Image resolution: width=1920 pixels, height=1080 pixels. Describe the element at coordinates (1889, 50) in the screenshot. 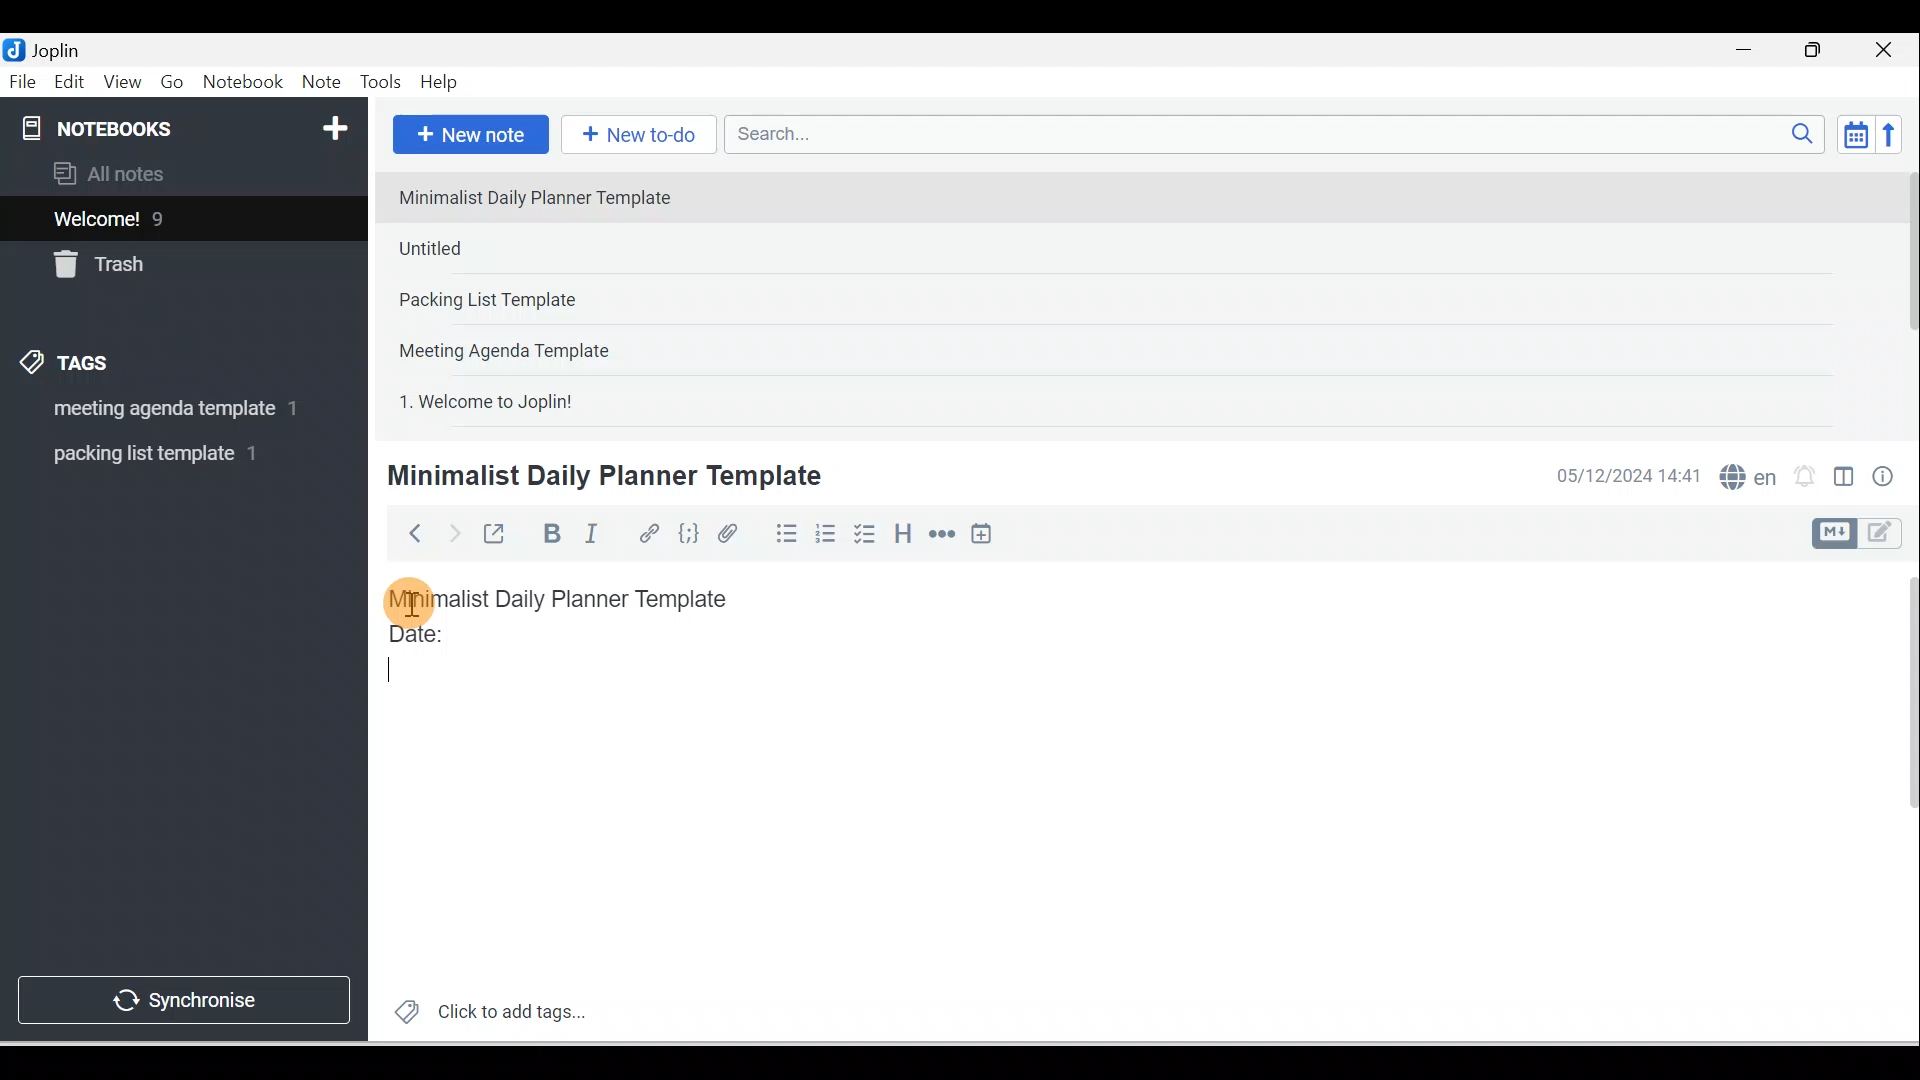

I see `Close` at that location.